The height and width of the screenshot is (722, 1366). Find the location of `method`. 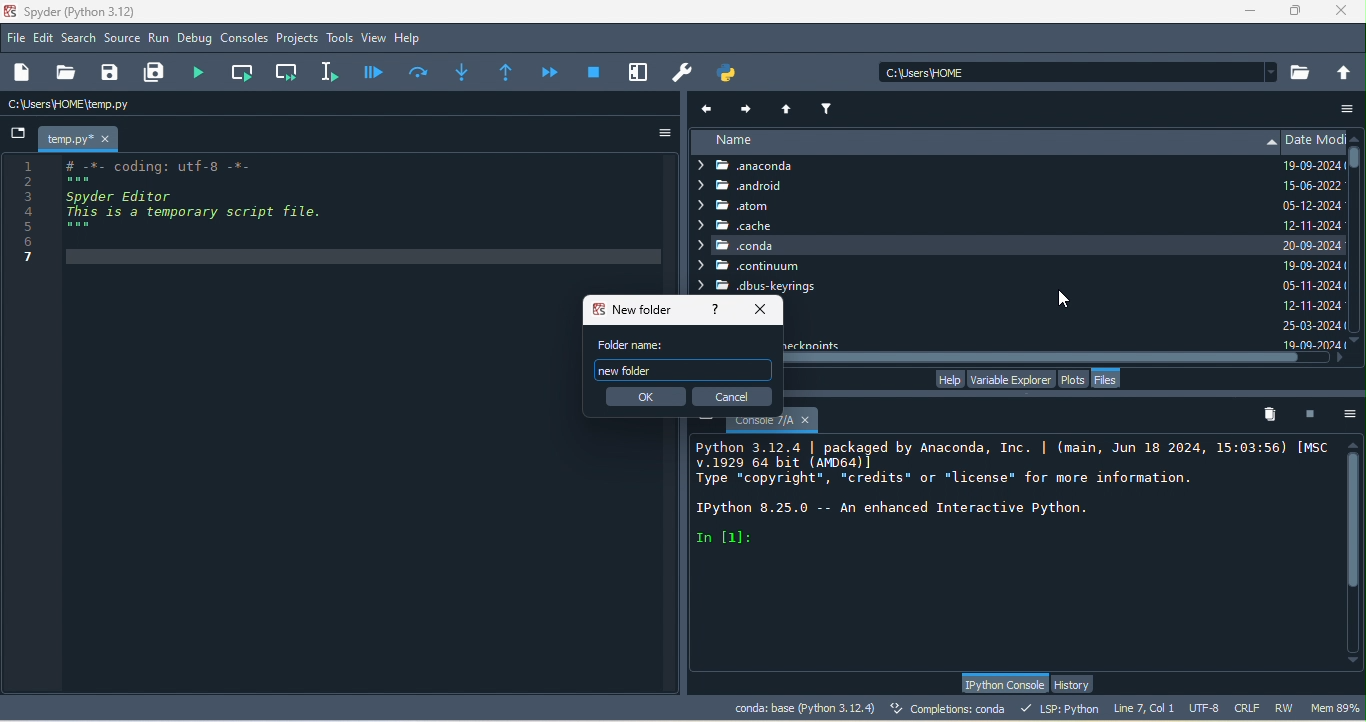

method is located at coordinates (462, 70).